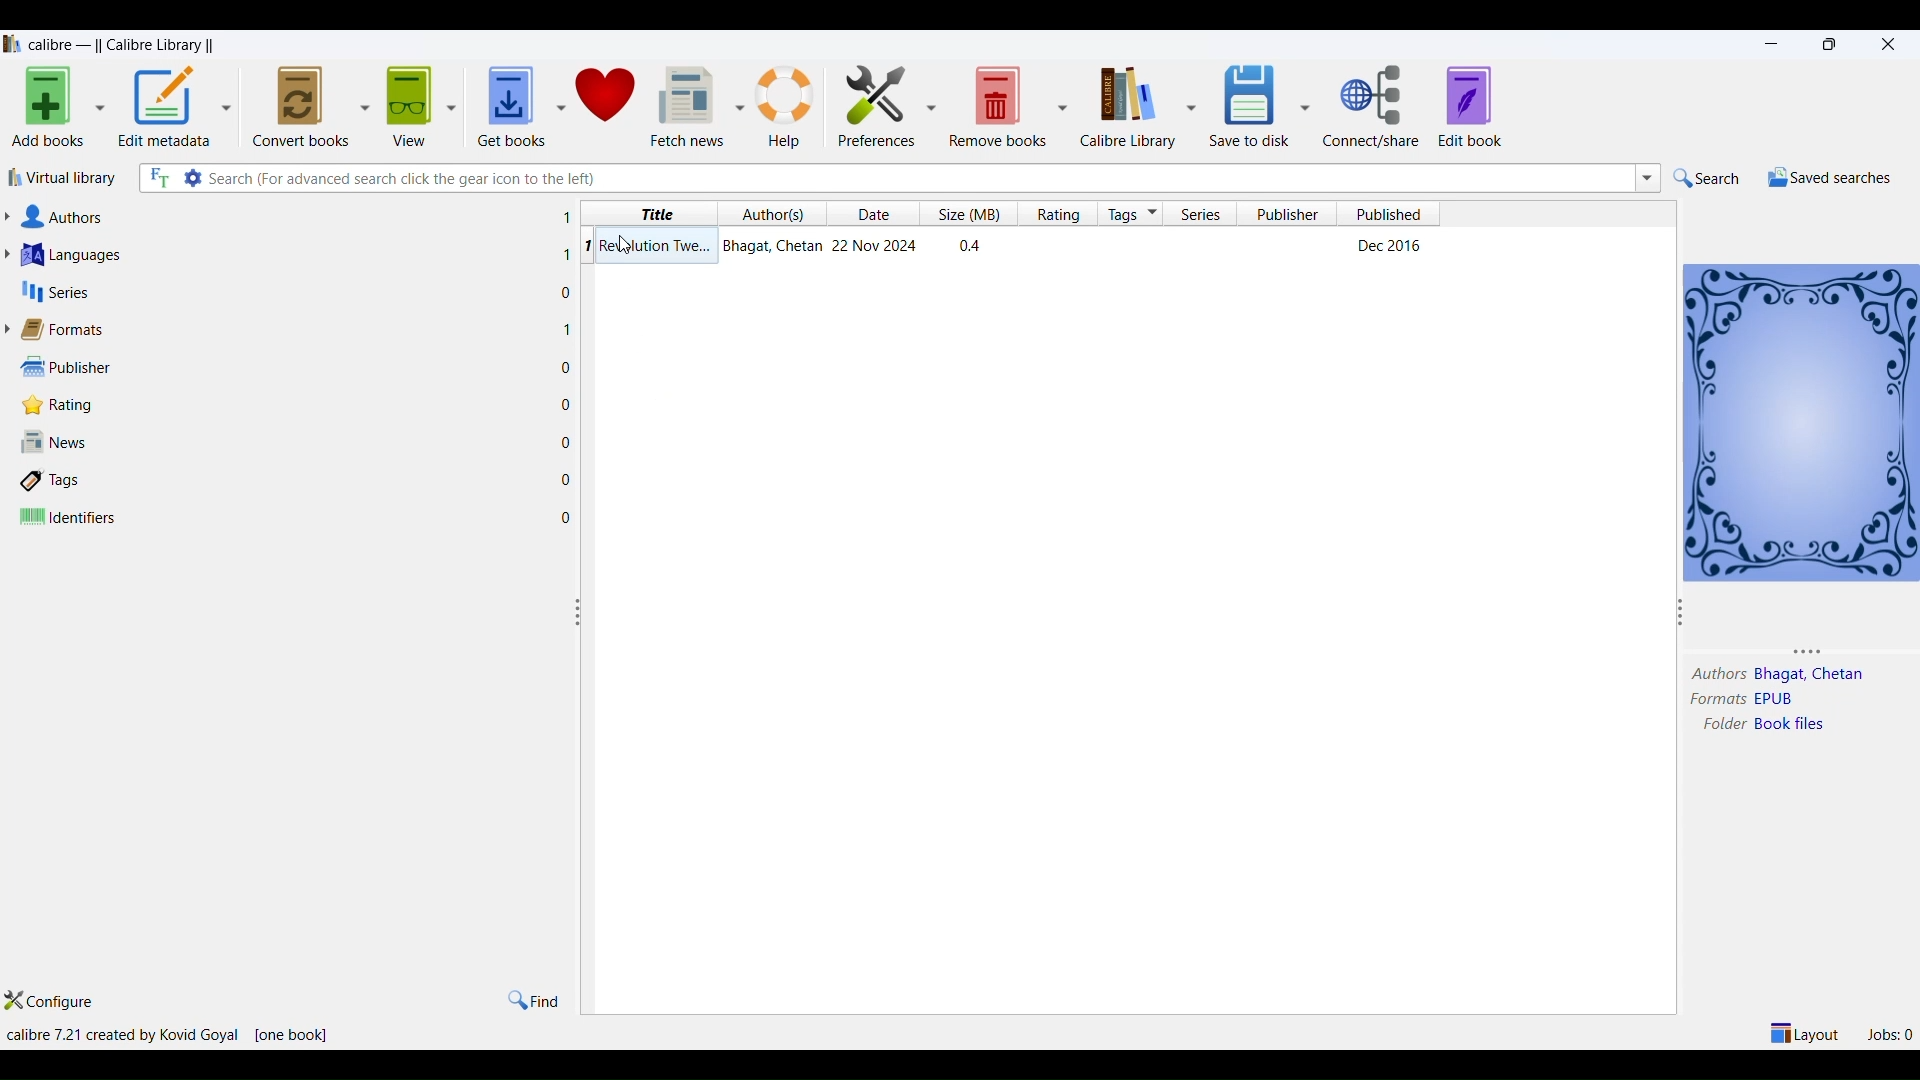 This screenshot has height=1080, width=1920. Describe the element at coordinates (13, 255) in the screenshot. I see `languages list dropdown button` at that location.